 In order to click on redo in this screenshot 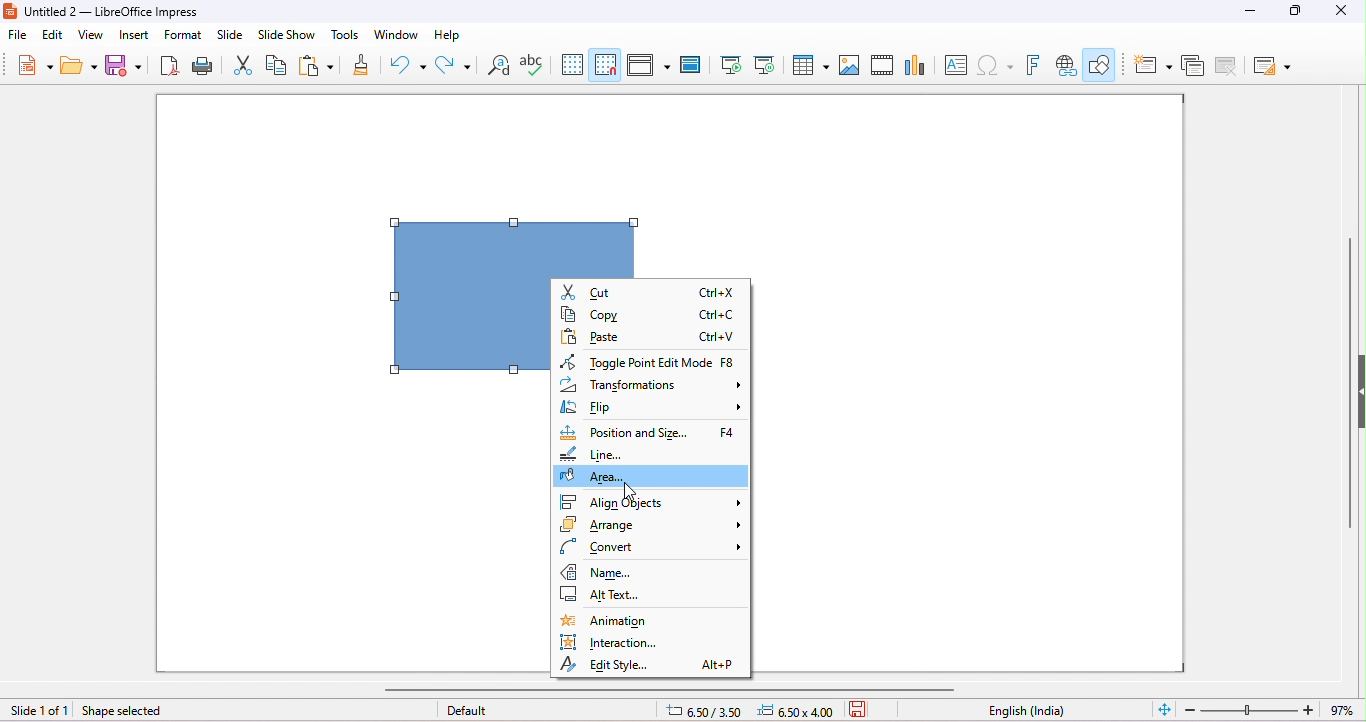, I will do `click(456, 67)`.